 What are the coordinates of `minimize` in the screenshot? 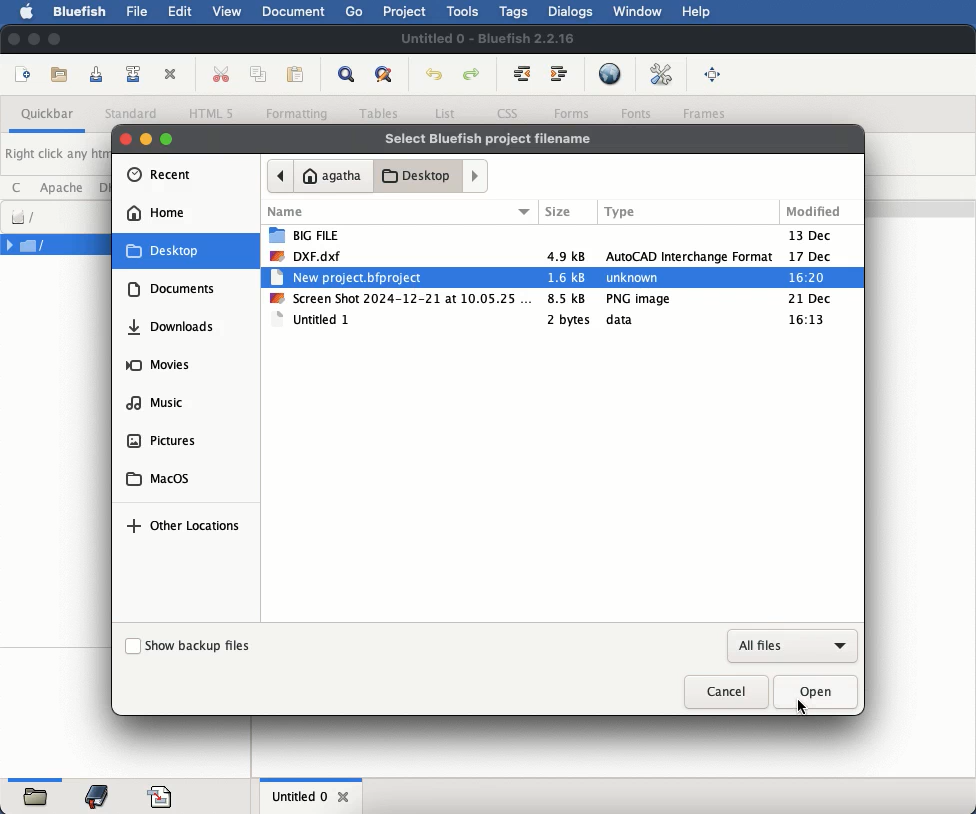 It's located at (35, 39).